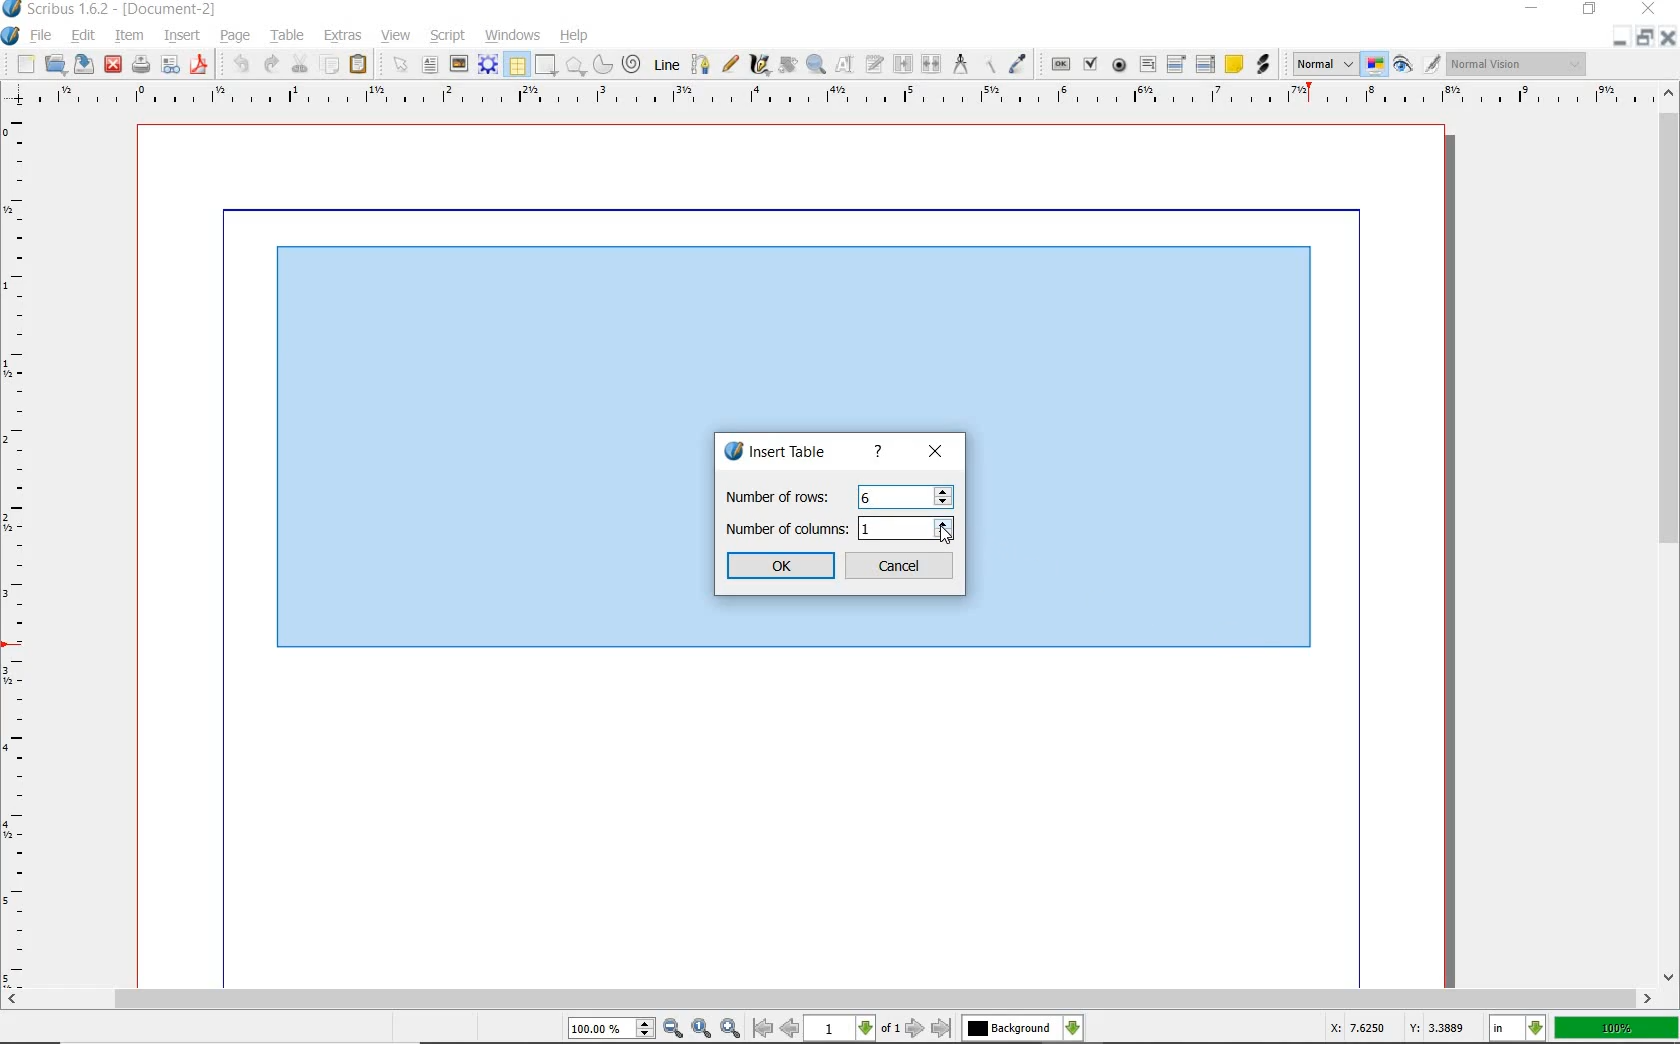 The height and width of the screenshot is (1044, 1680). Describe the element at coordinates (112, 65) in the screenshot. I see `close` at that location.